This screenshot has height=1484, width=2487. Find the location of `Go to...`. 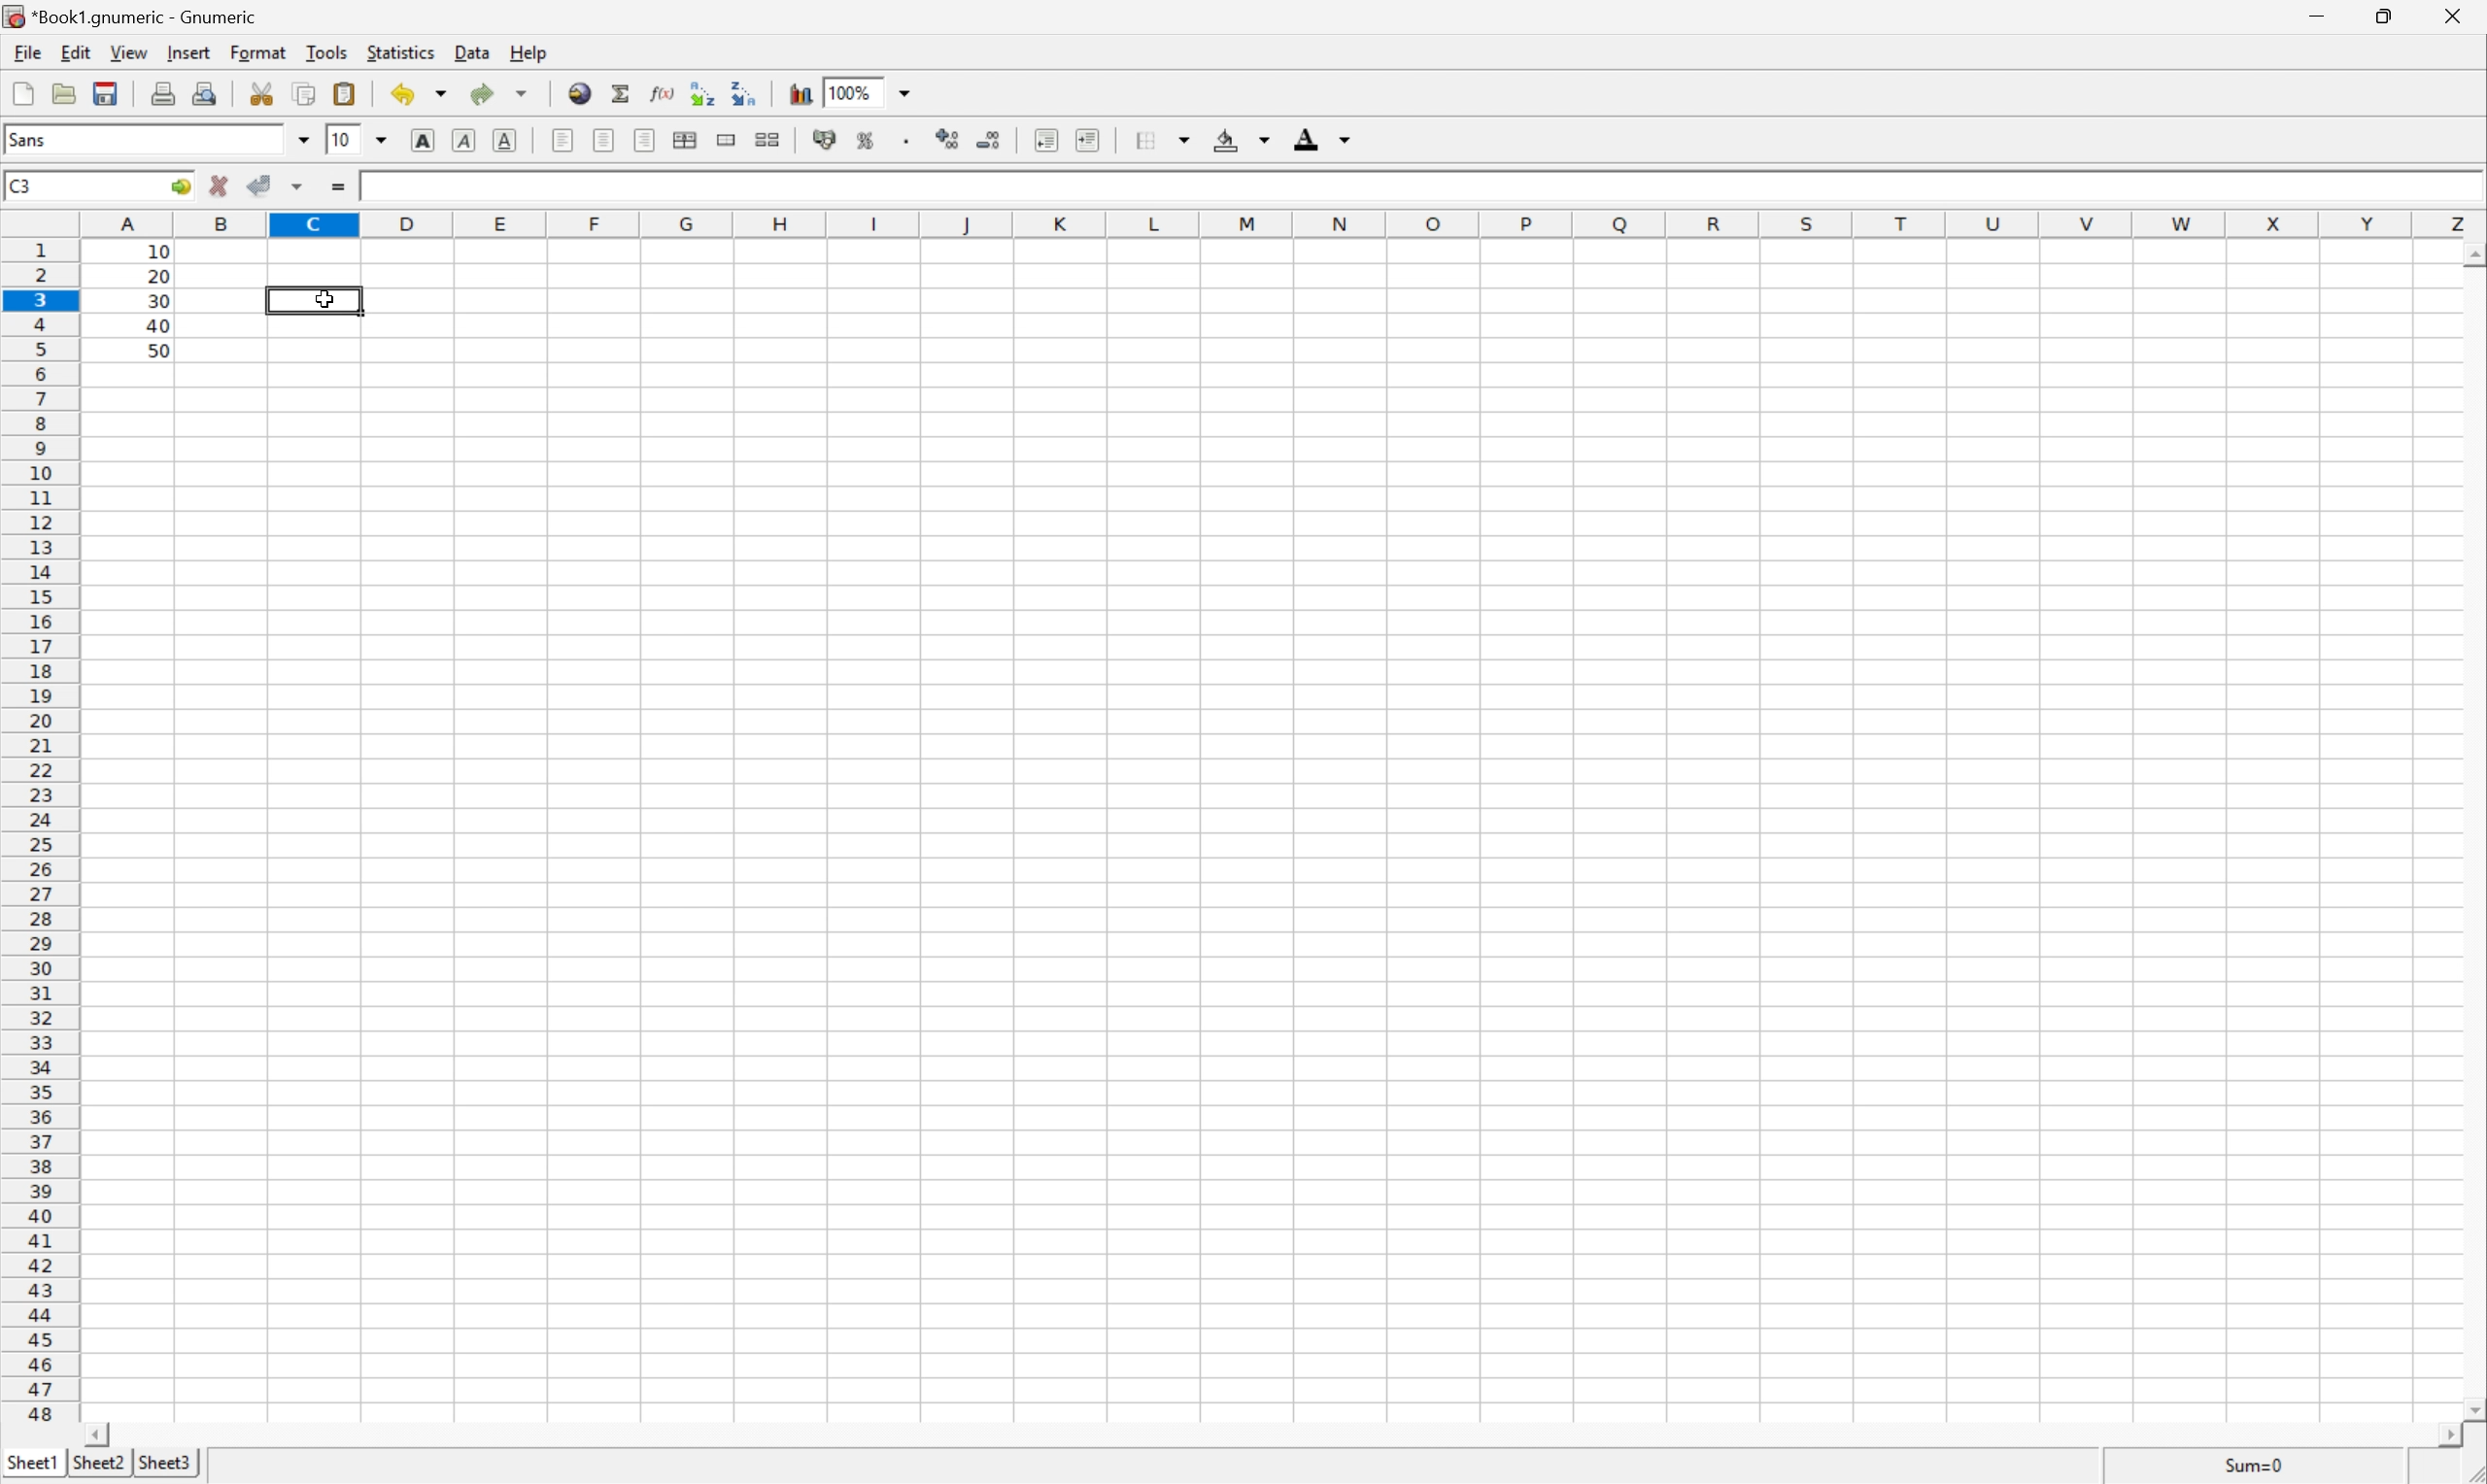

Go to... is located at coordinates (179, 187).